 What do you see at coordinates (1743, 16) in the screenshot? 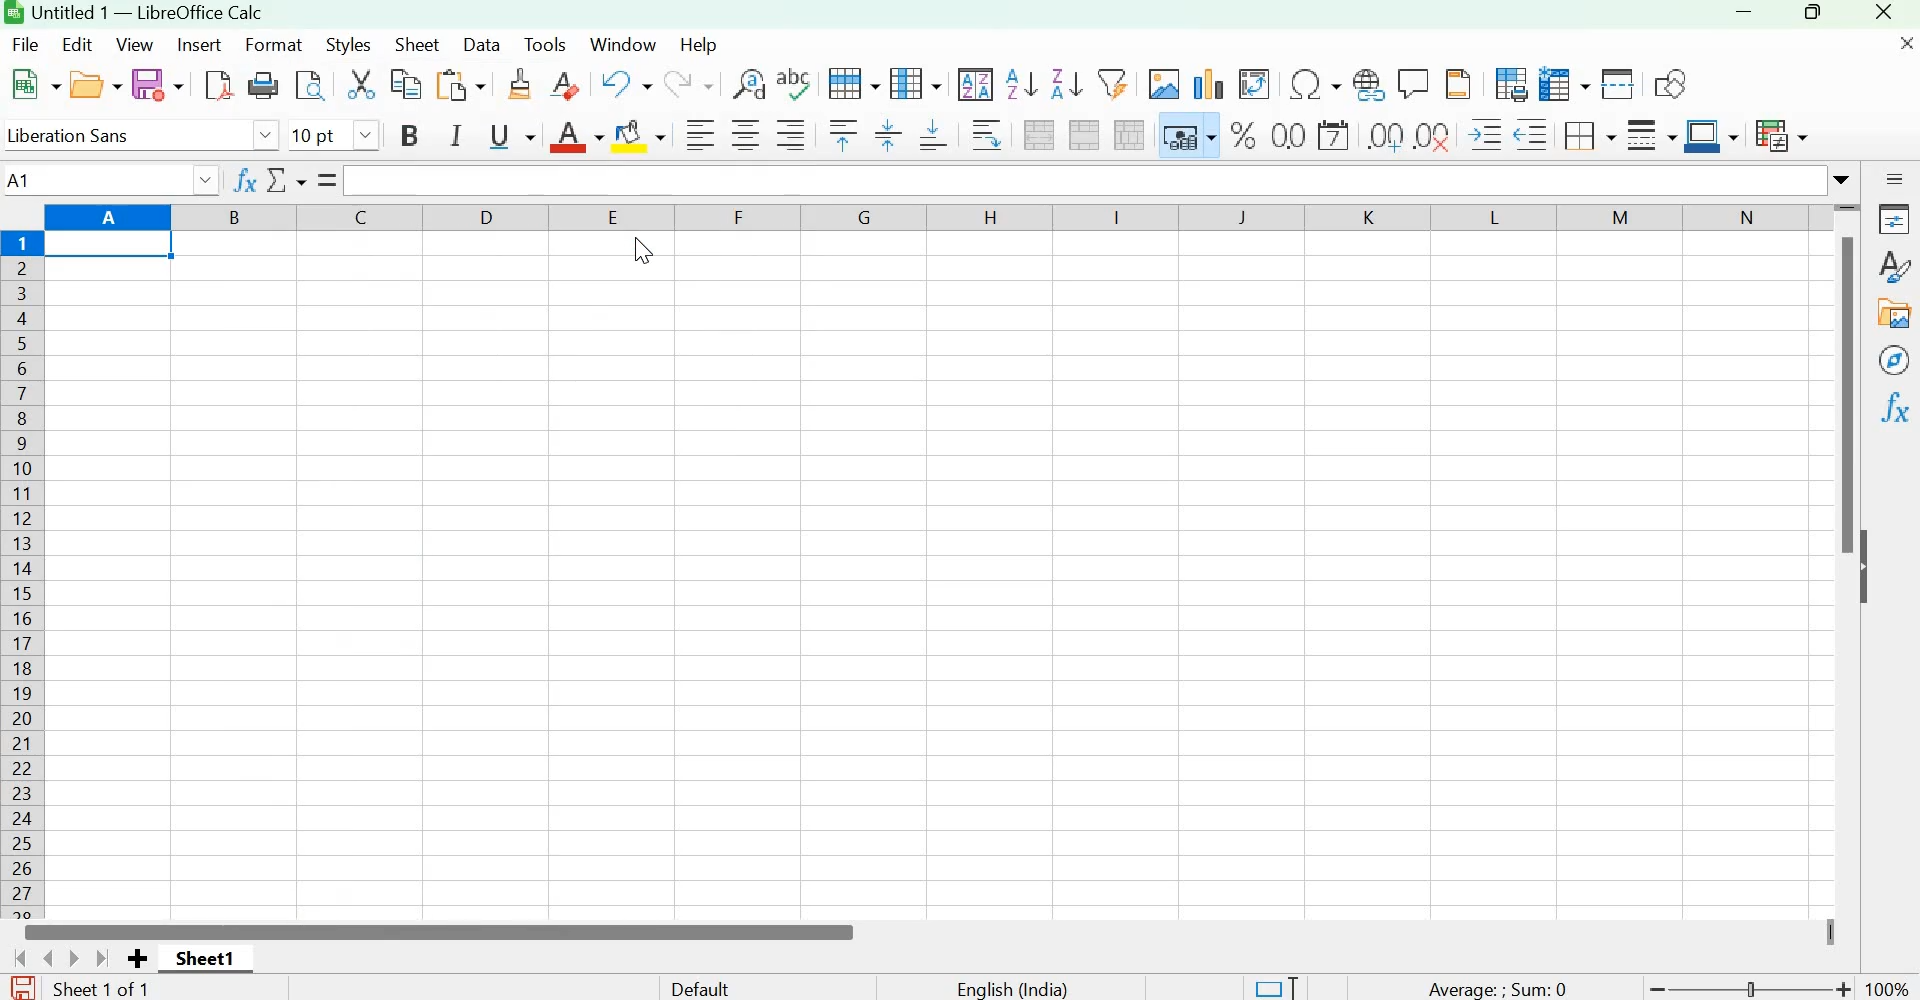
I see `Minimize` at bounding box center [1743, 16].